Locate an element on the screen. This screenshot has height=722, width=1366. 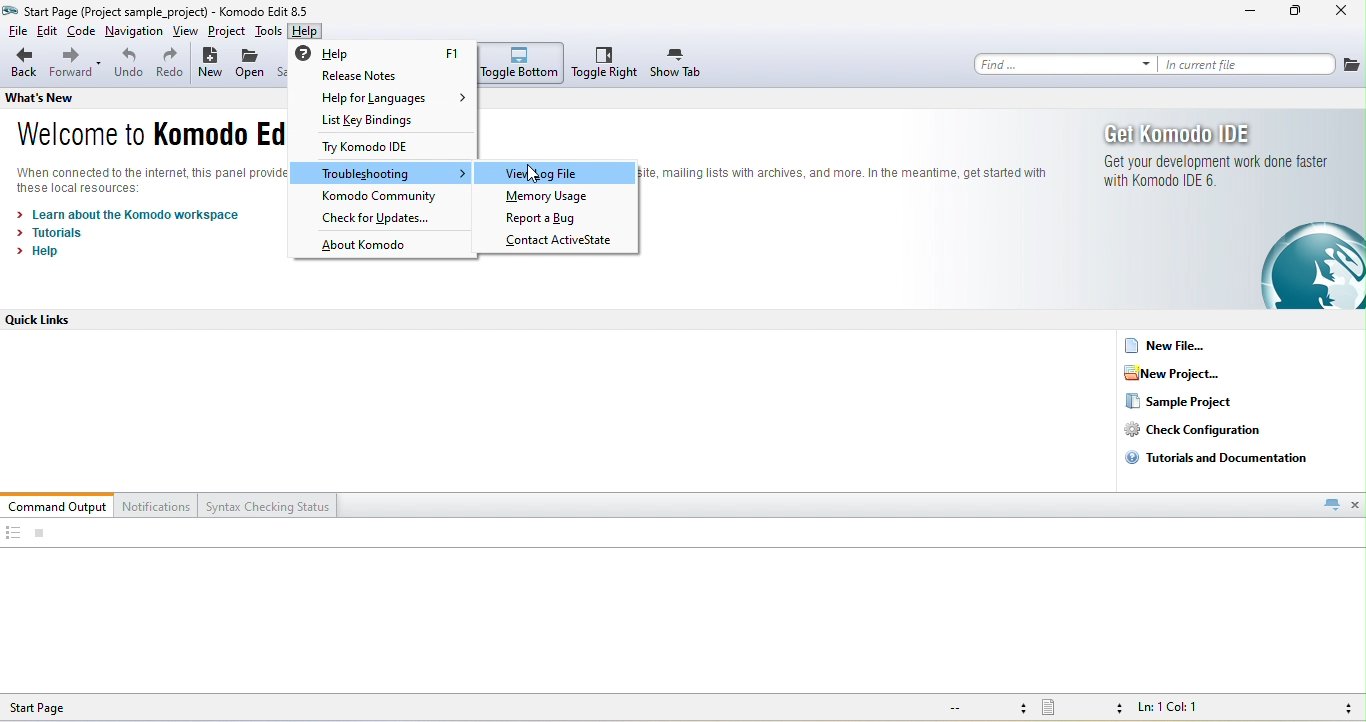
show tab is located at coordinates (677, 64).